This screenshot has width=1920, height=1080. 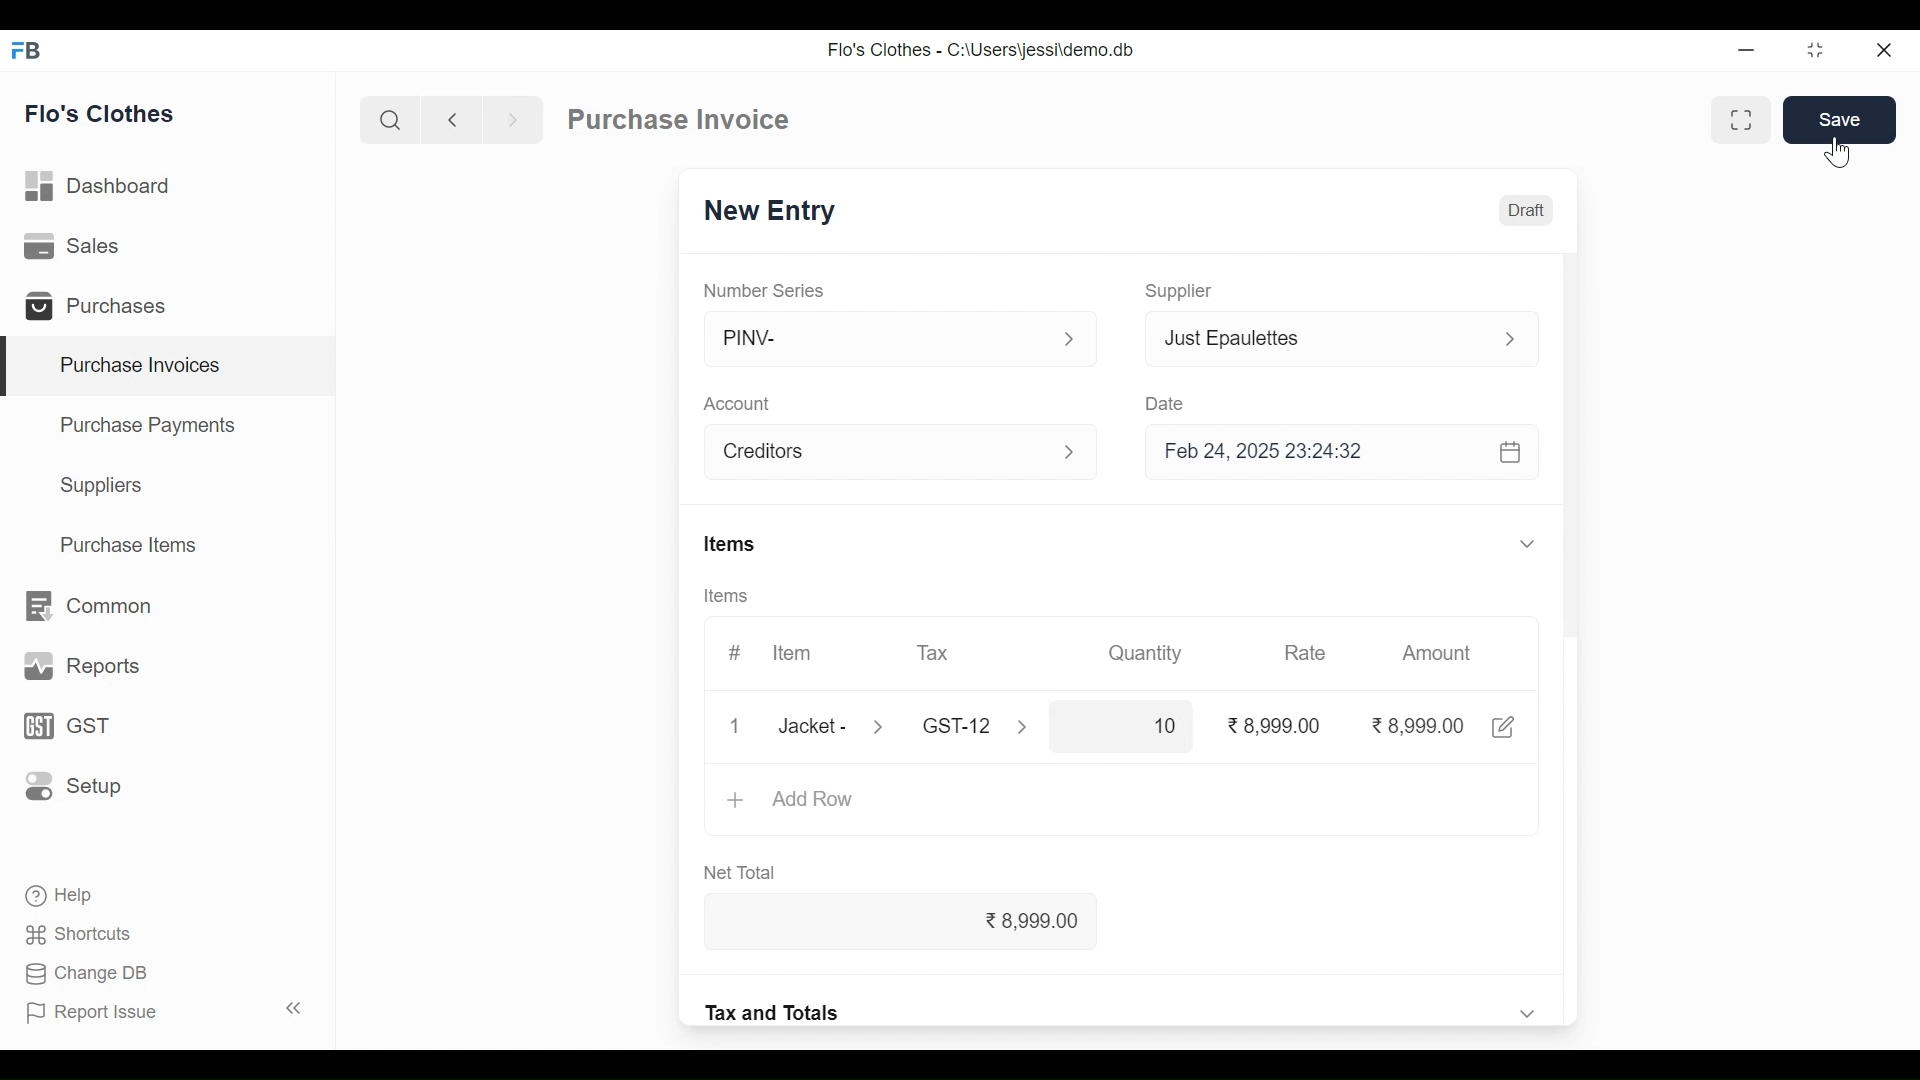 What do you see at coordinates (171, 366) in the screenshot?
I see `Purchase Invoices` at bounding box center [171, 366].